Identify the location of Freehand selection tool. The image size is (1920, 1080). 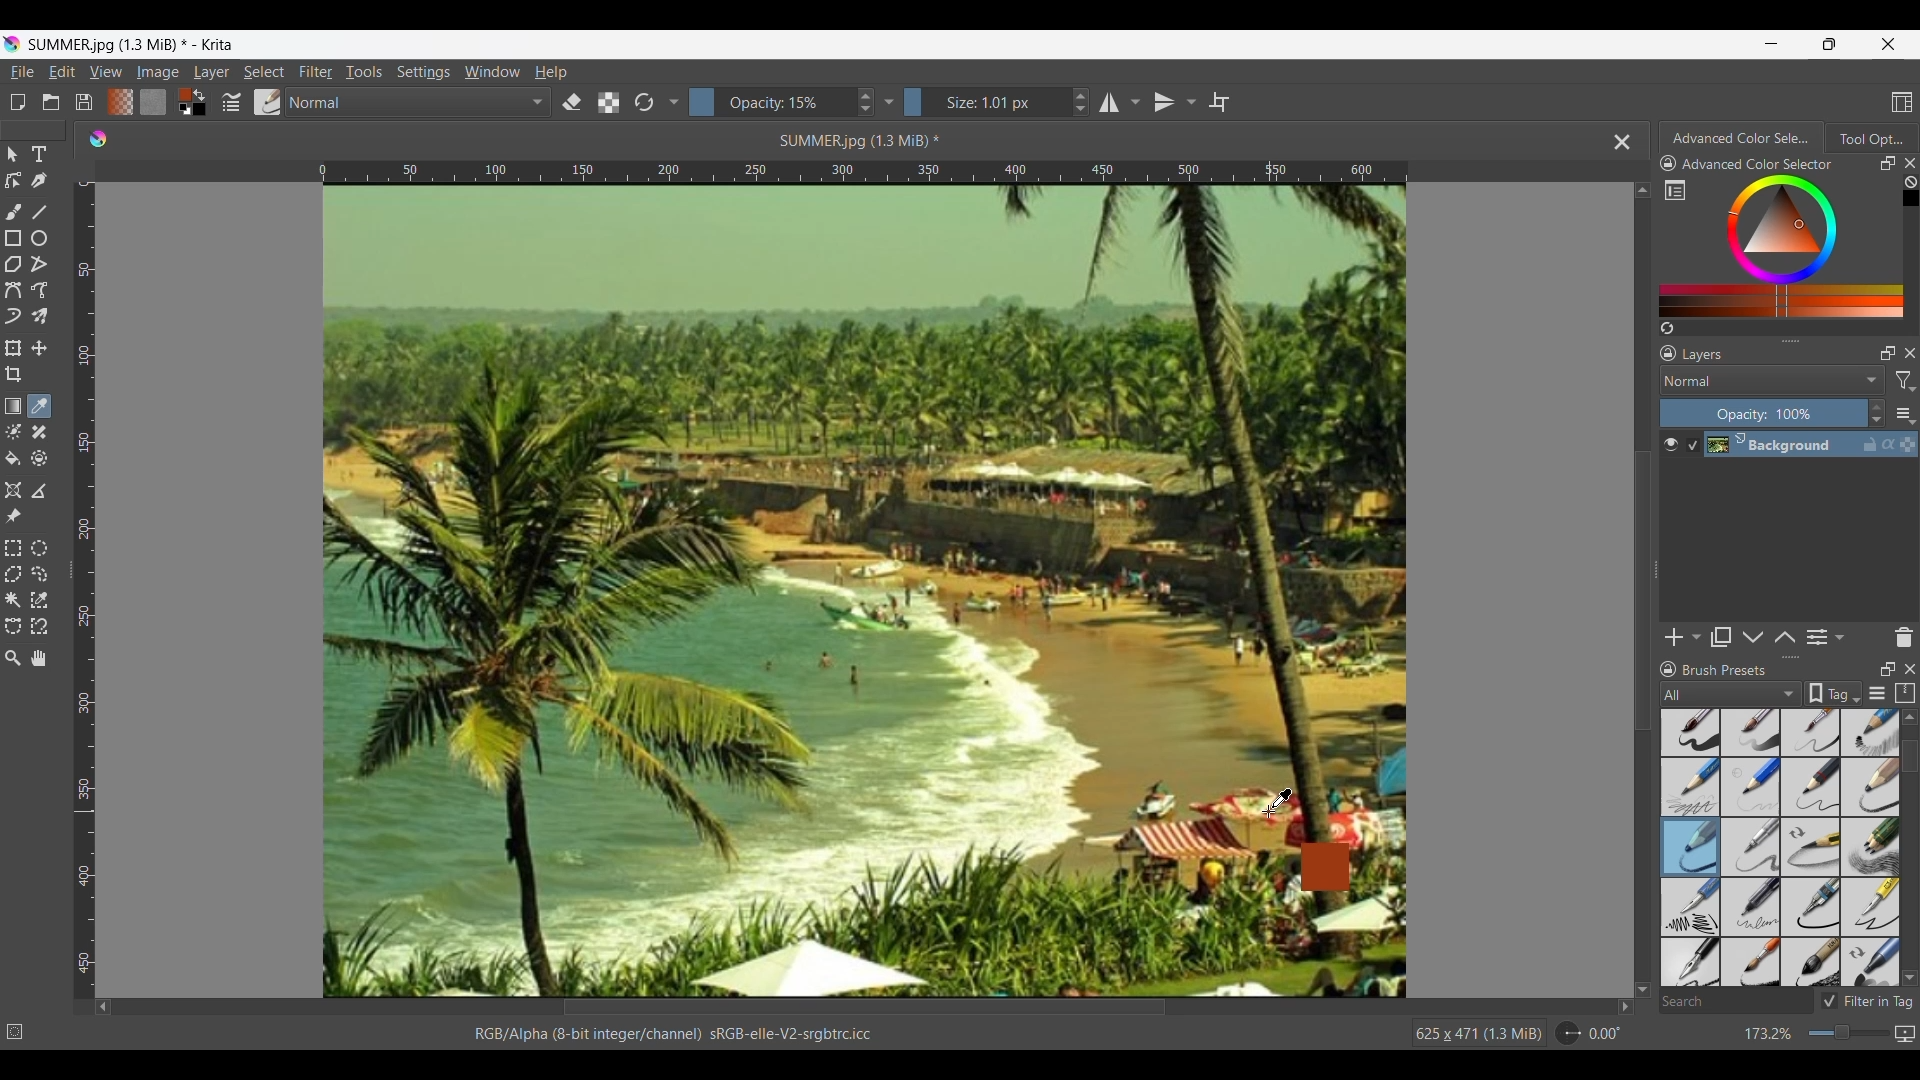
(41, 574).